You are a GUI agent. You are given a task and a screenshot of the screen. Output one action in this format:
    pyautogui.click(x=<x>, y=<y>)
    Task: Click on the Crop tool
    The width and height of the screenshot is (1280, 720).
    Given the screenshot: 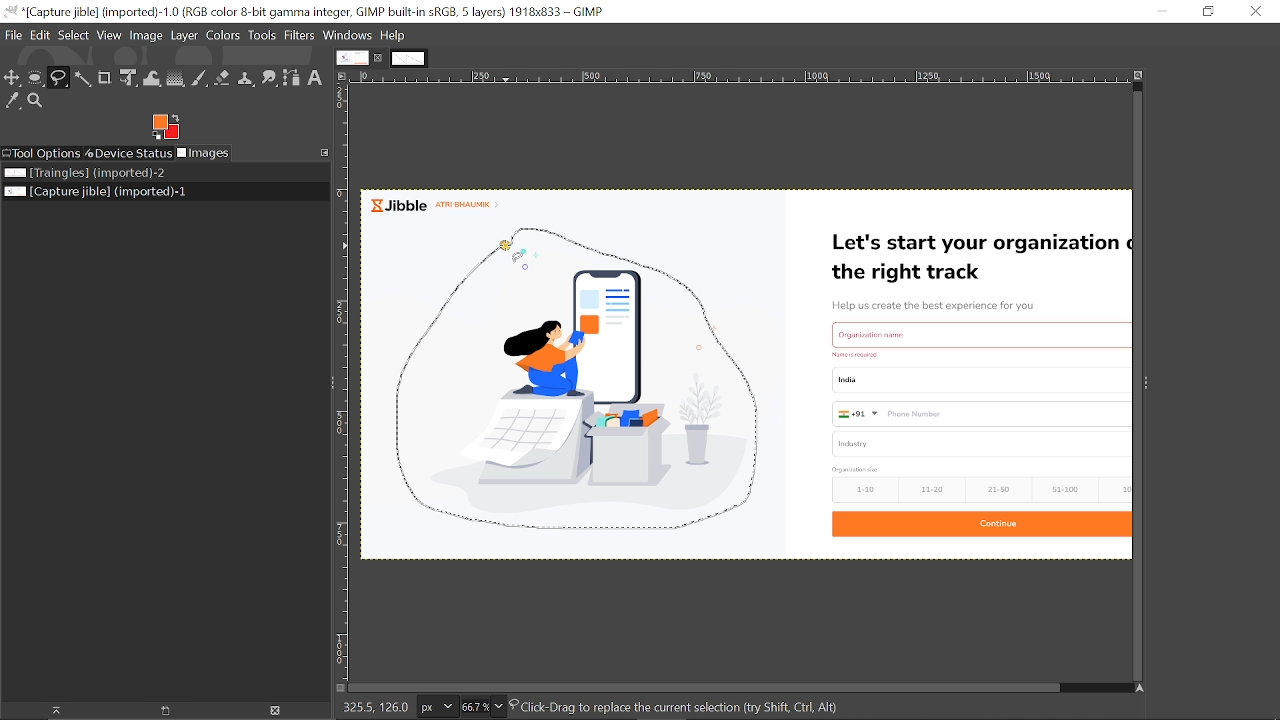 What is the action you would take?
    pyautogui.click(x=105, y=77)
    